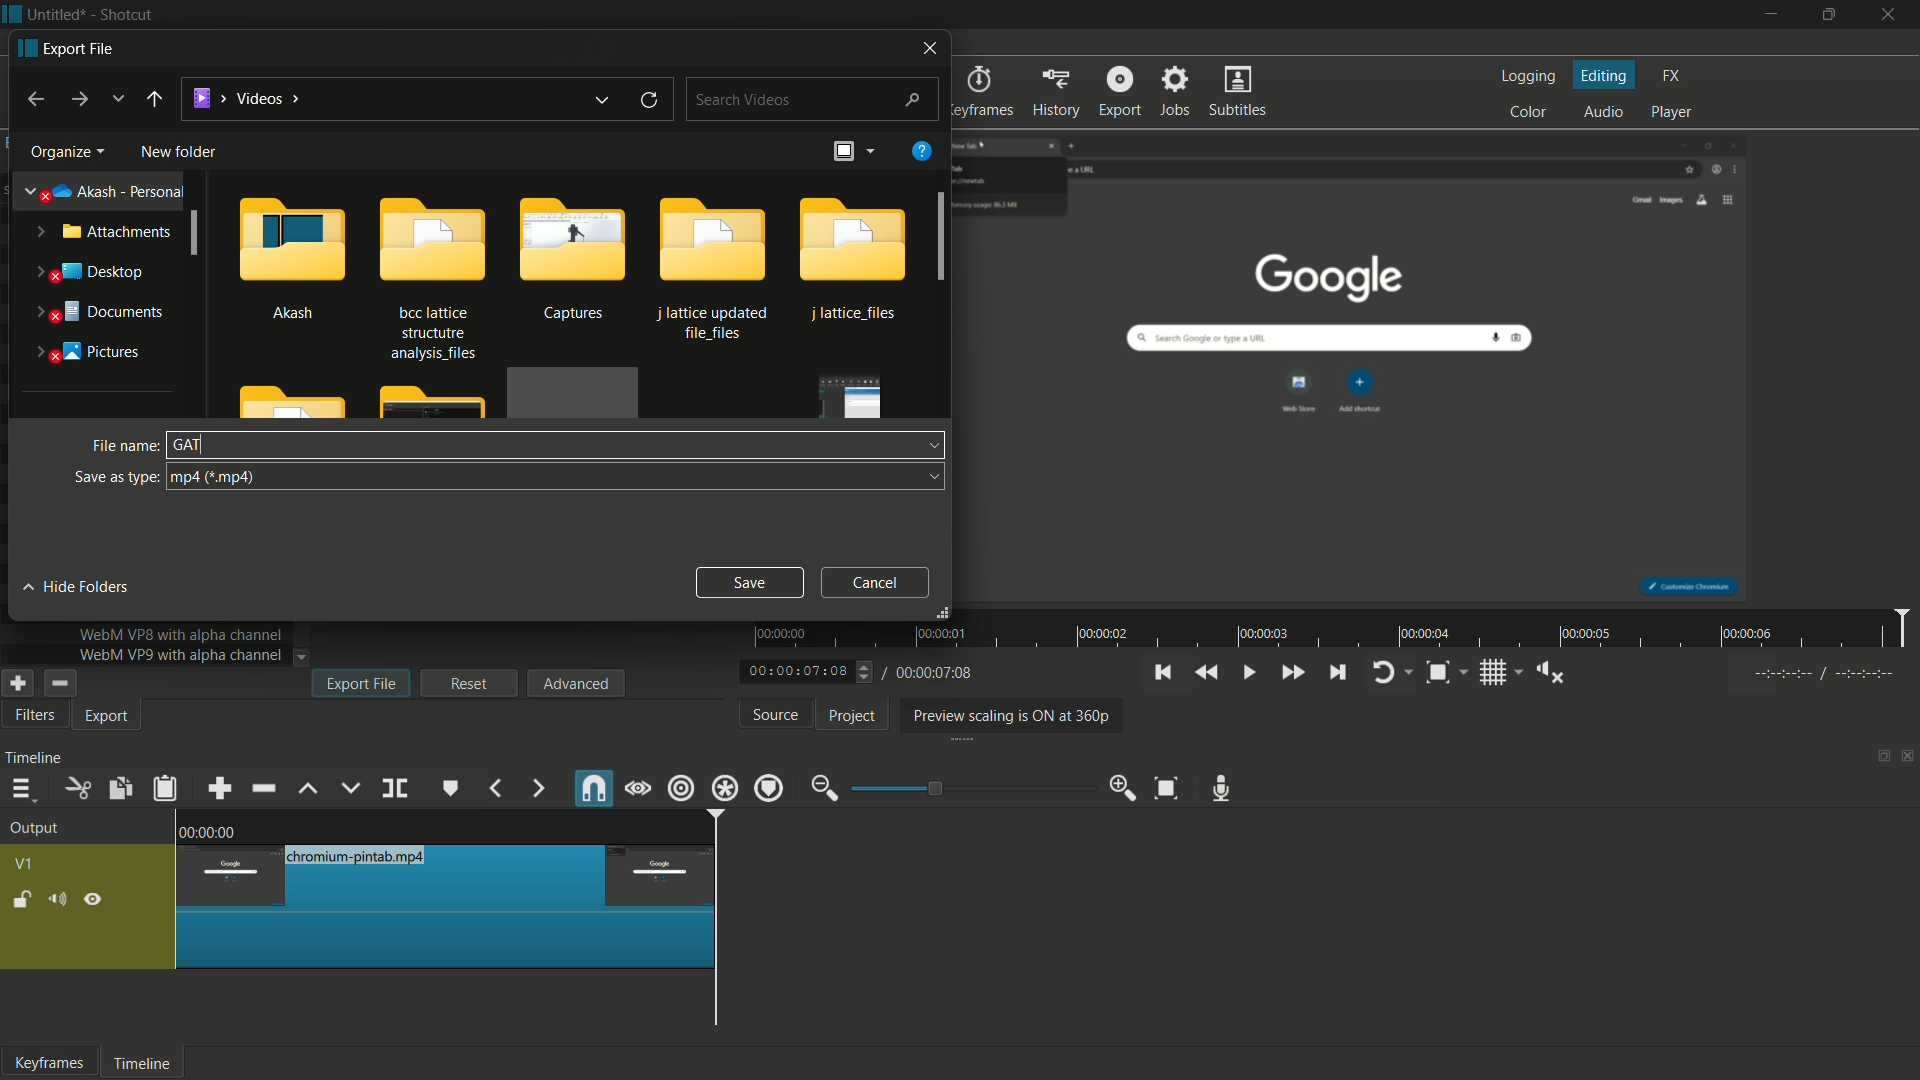 The width and height of the screenshot is (1920, 1080). I want to click on quickly play forward, so click(1292, 673).